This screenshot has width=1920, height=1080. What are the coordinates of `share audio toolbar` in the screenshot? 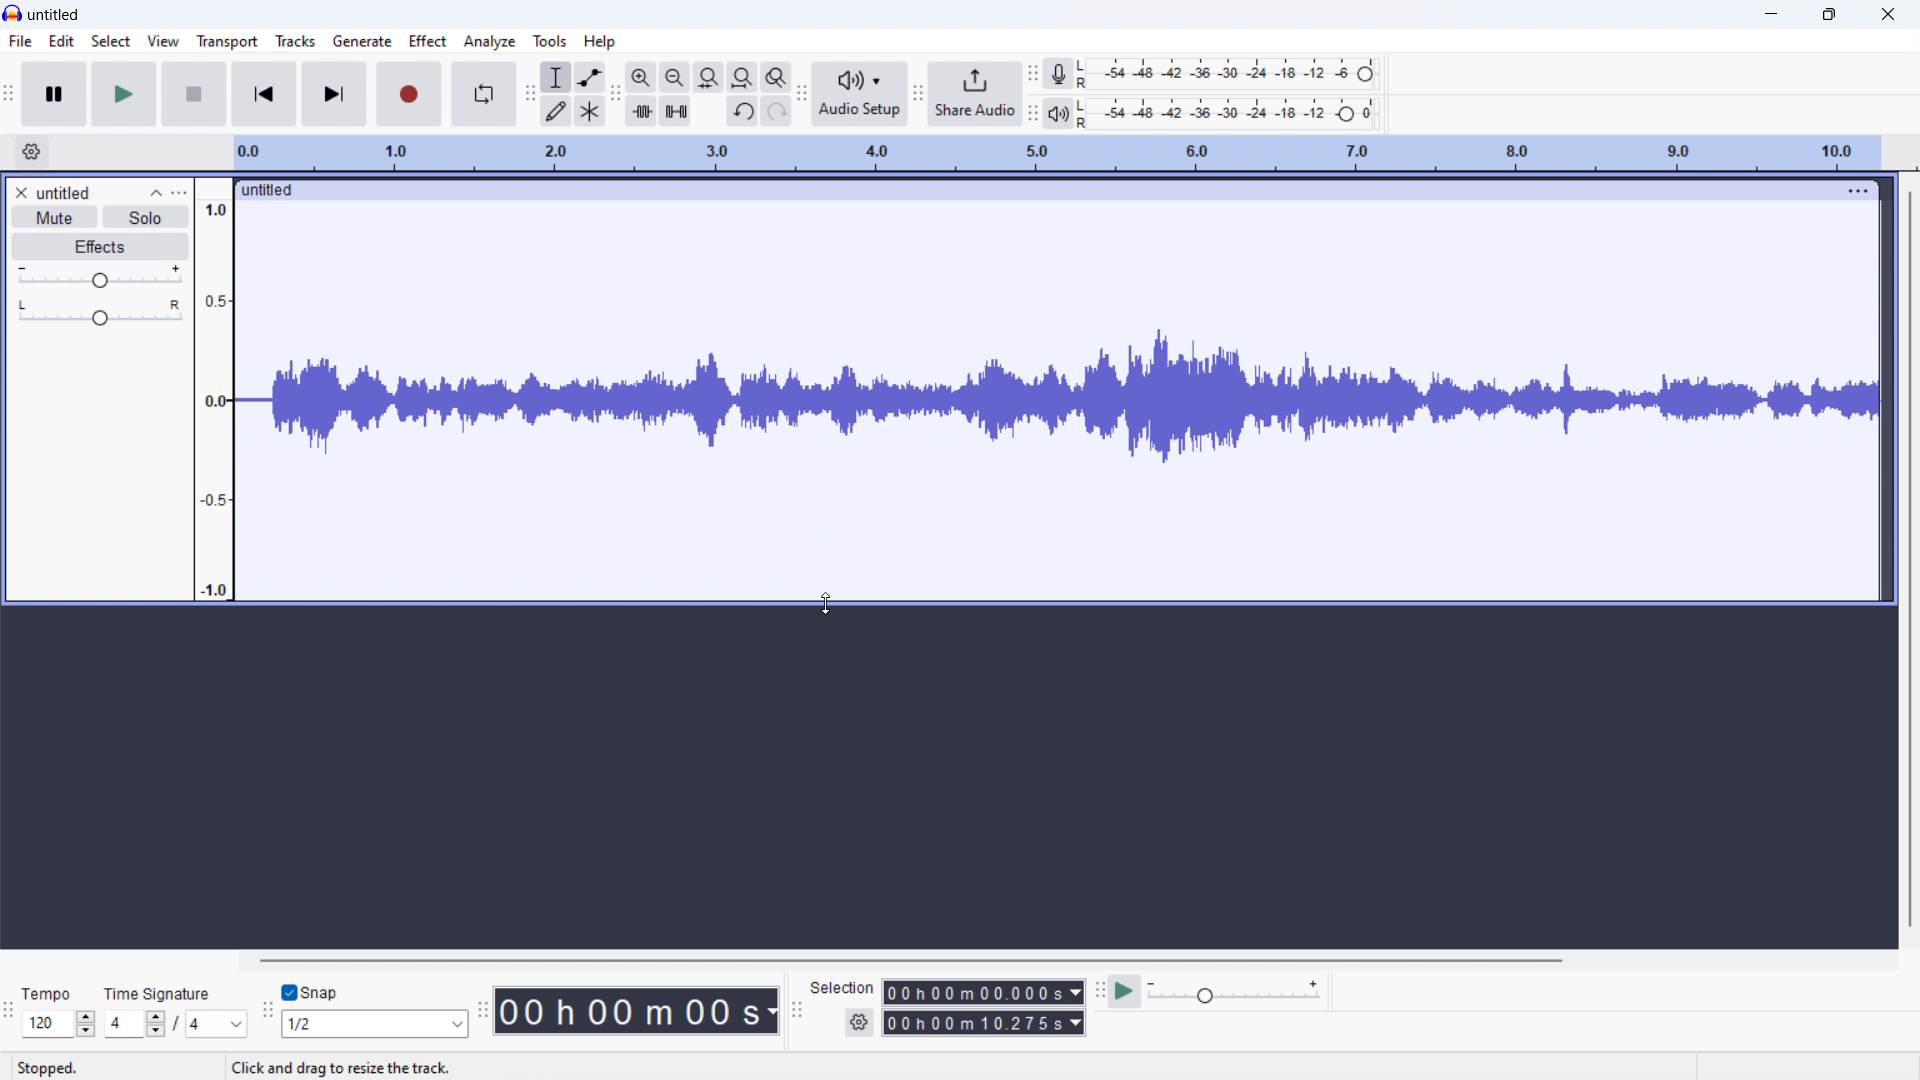 It's located at (802, 97).